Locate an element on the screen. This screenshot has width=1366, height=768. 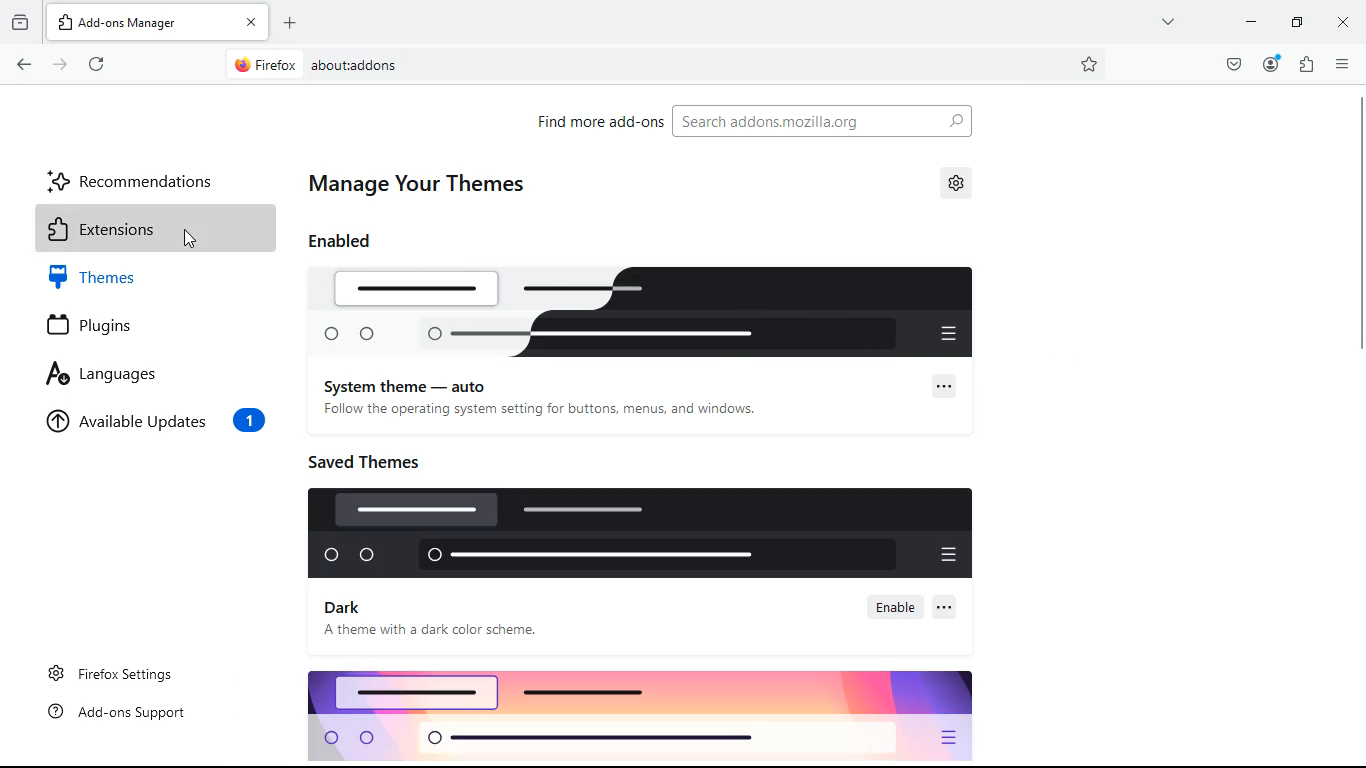
bookmark is located at coordinates (1090, 64).